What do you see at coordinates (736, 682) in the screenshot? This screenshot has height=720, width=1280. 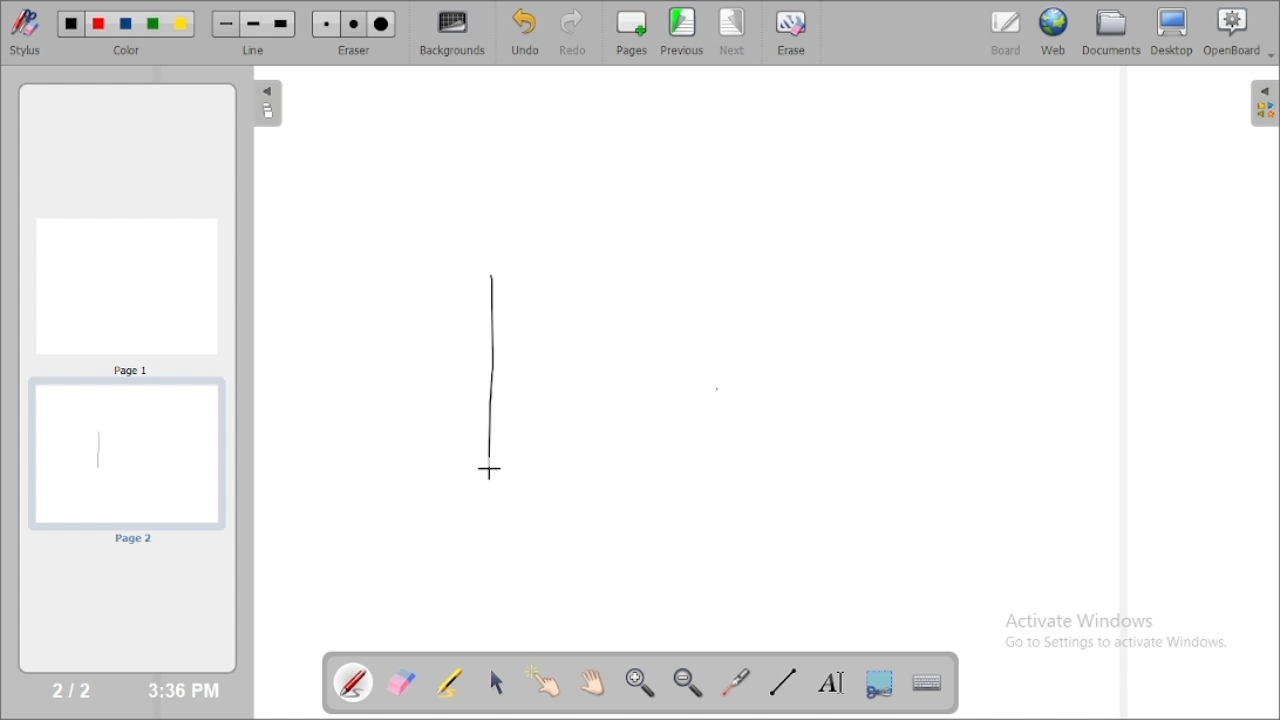 I see `virtual laser pointer` at bounding box center [736, 682].